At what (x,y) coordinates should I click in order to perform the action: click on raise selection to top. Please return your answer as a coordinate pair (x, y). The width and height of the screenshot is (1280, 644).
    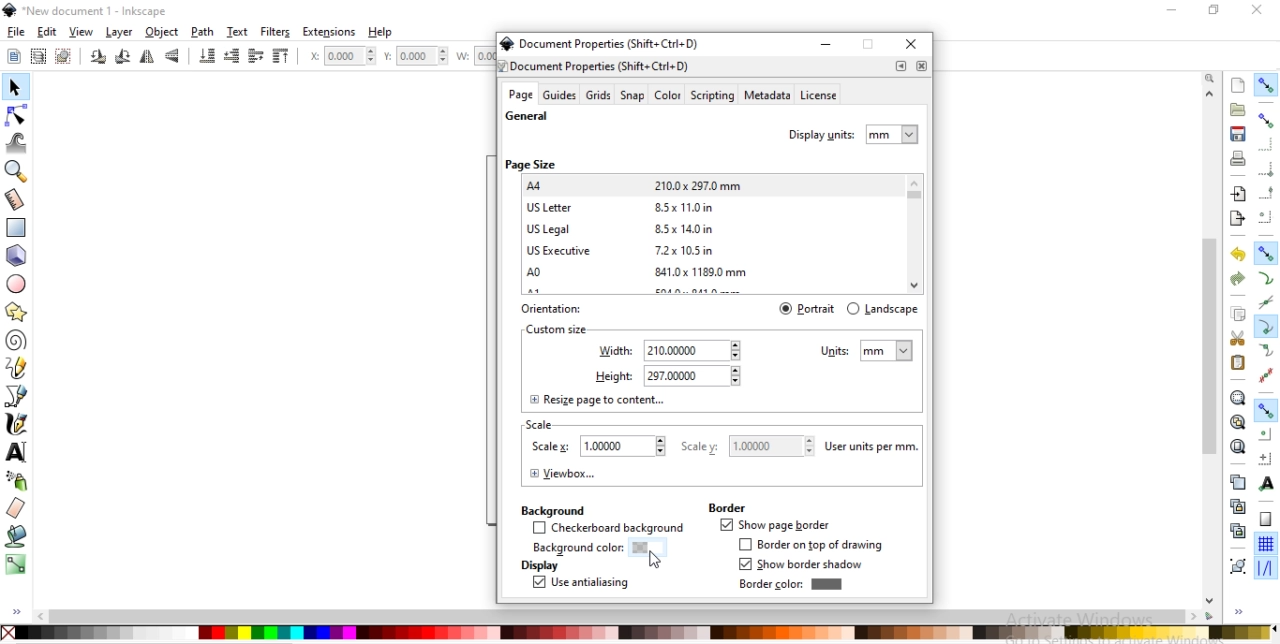
    Looking at the image, I should click on (281, 57).